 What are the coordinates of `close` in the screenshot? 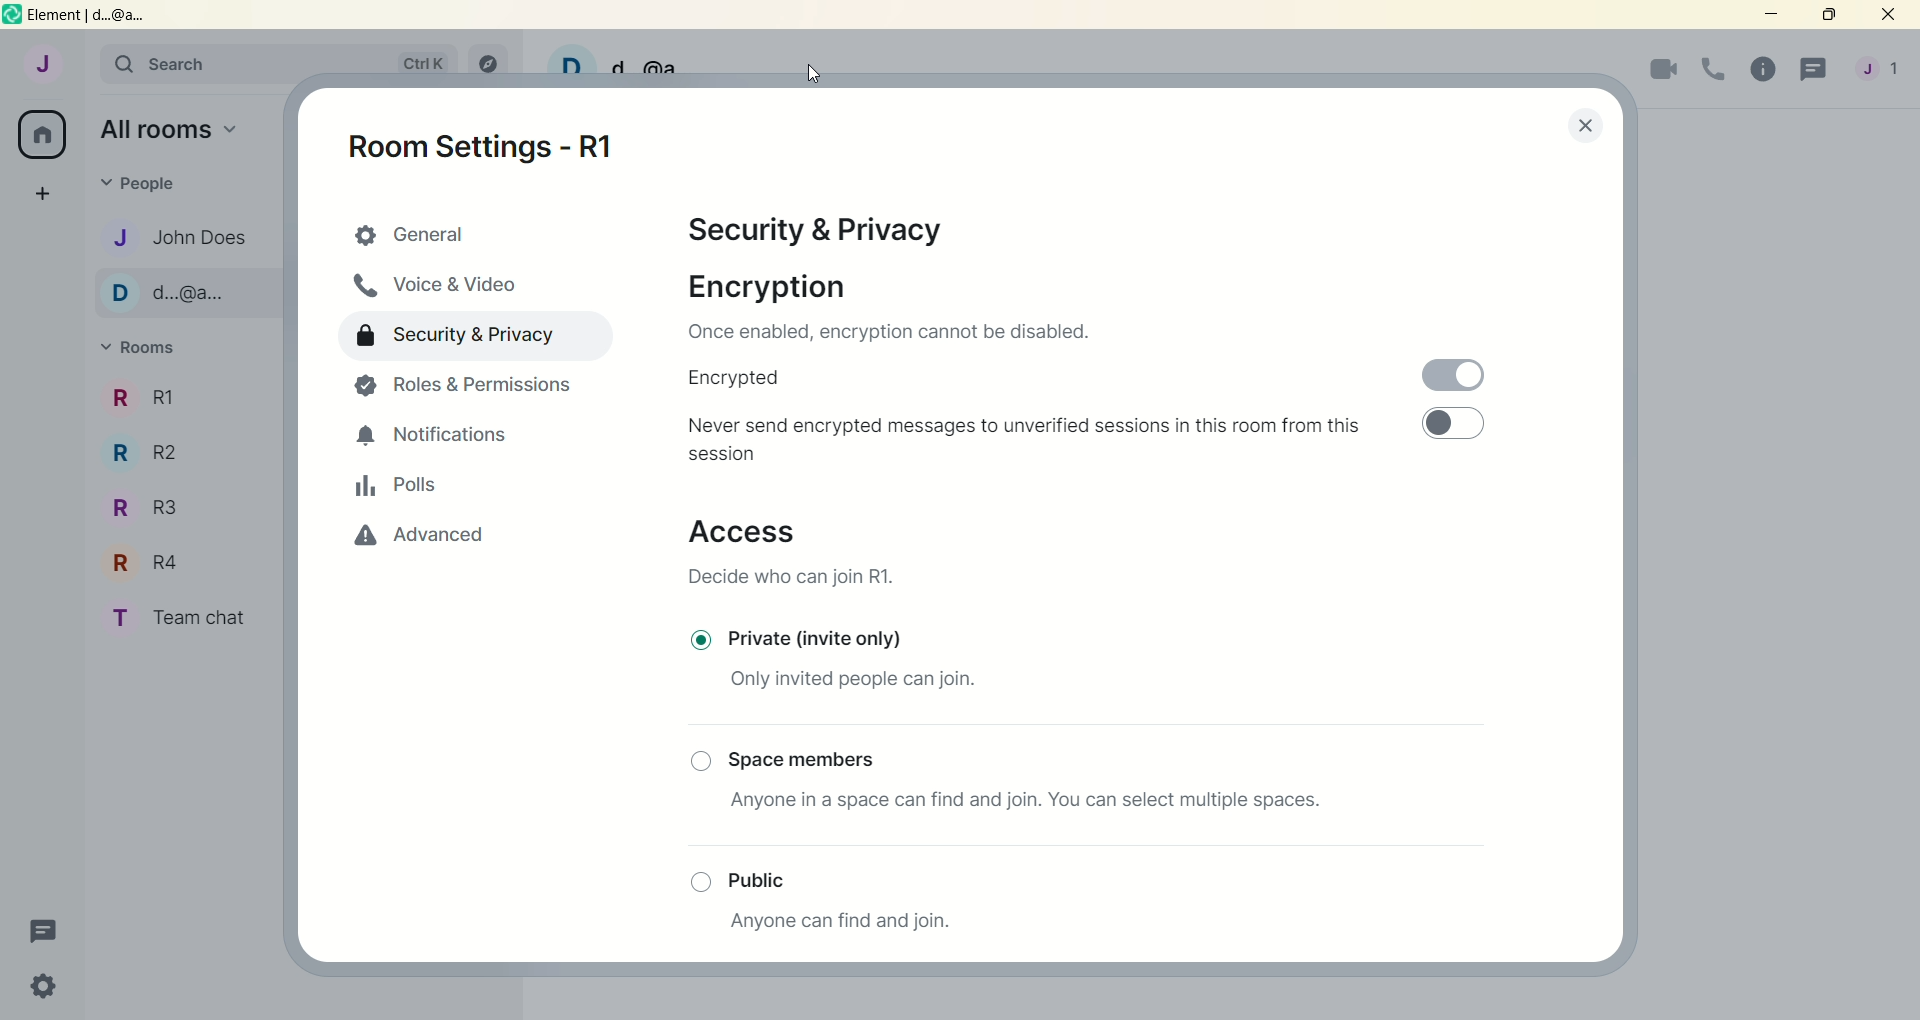 It's located at (1565, 128).